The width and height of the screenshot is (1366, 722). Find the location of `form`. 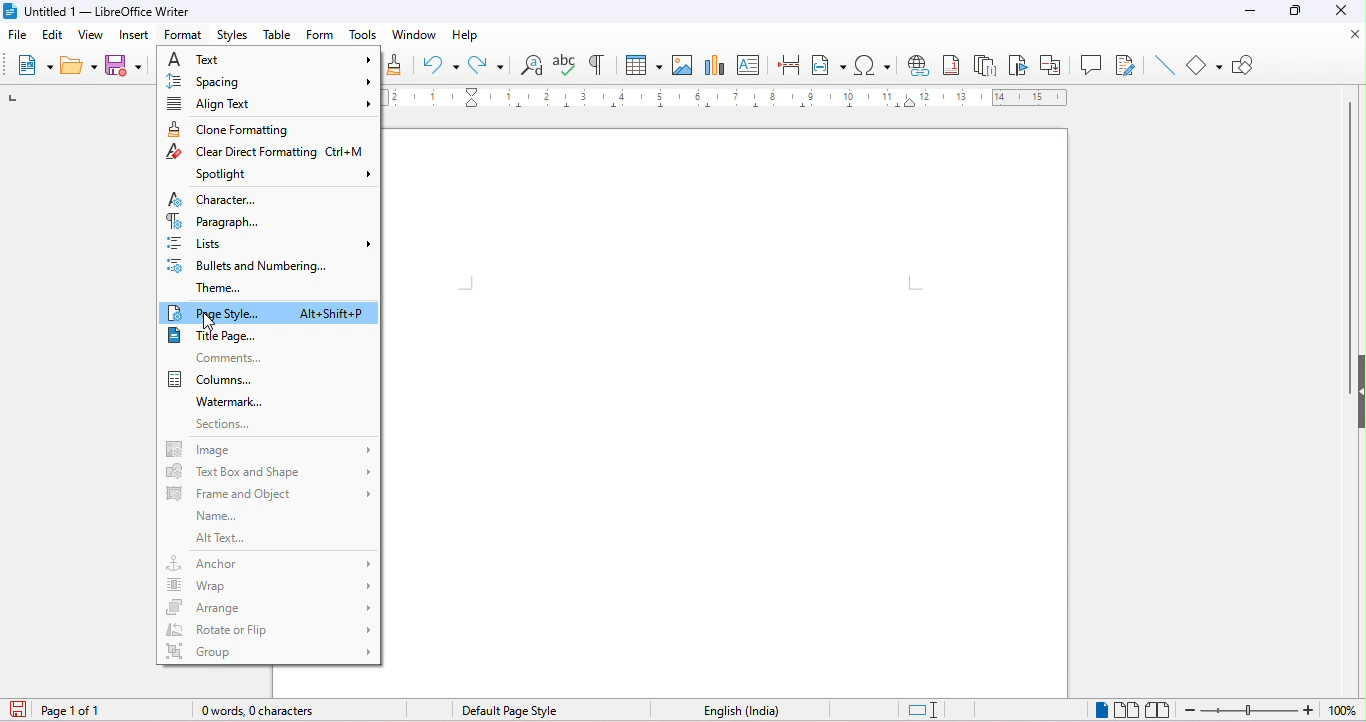

form is located at coordinates (318, 37).